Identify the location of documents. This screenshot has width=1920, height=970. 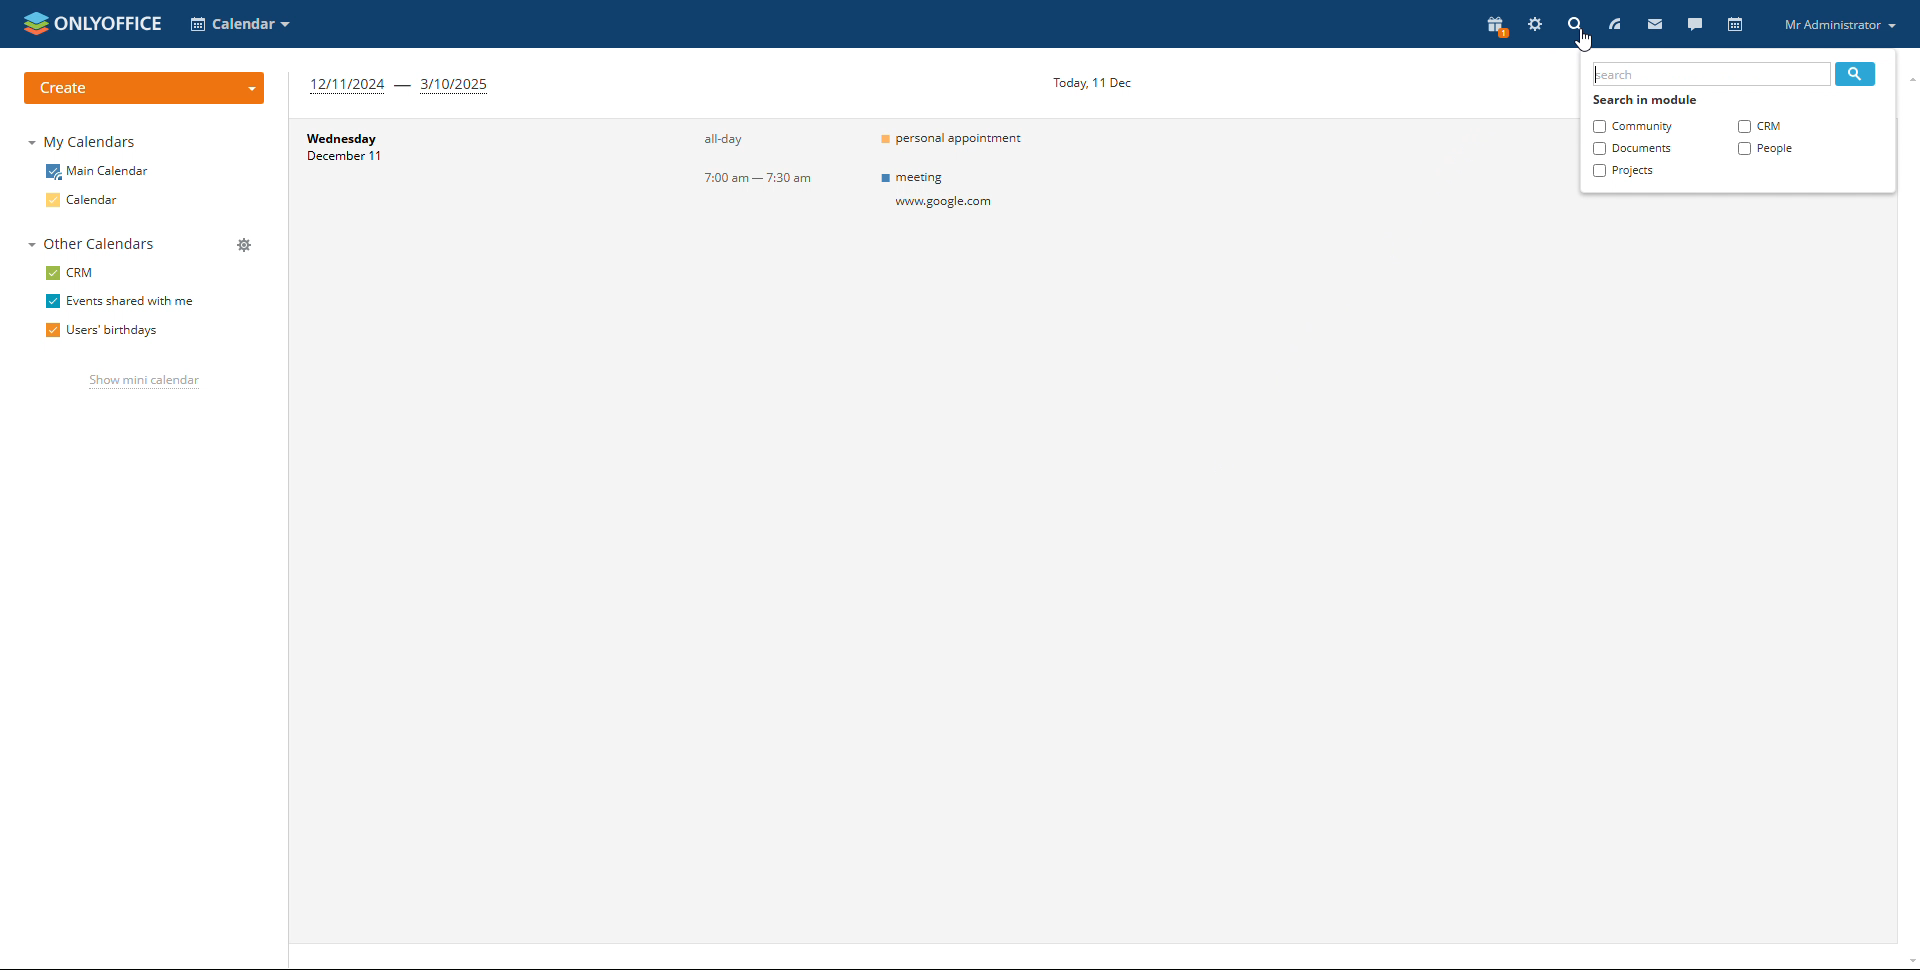
(1629, 149).